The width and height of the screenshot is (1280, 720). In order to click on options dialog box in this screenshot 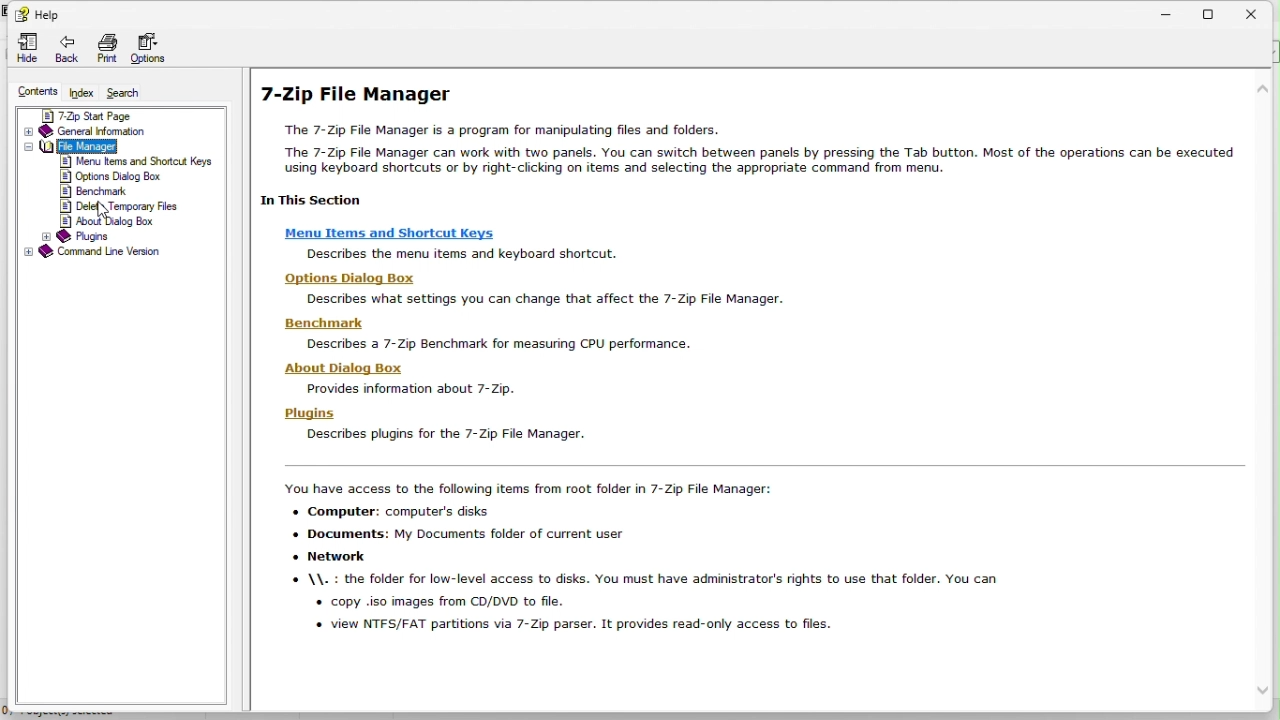, I will do `click(111, 176)`.